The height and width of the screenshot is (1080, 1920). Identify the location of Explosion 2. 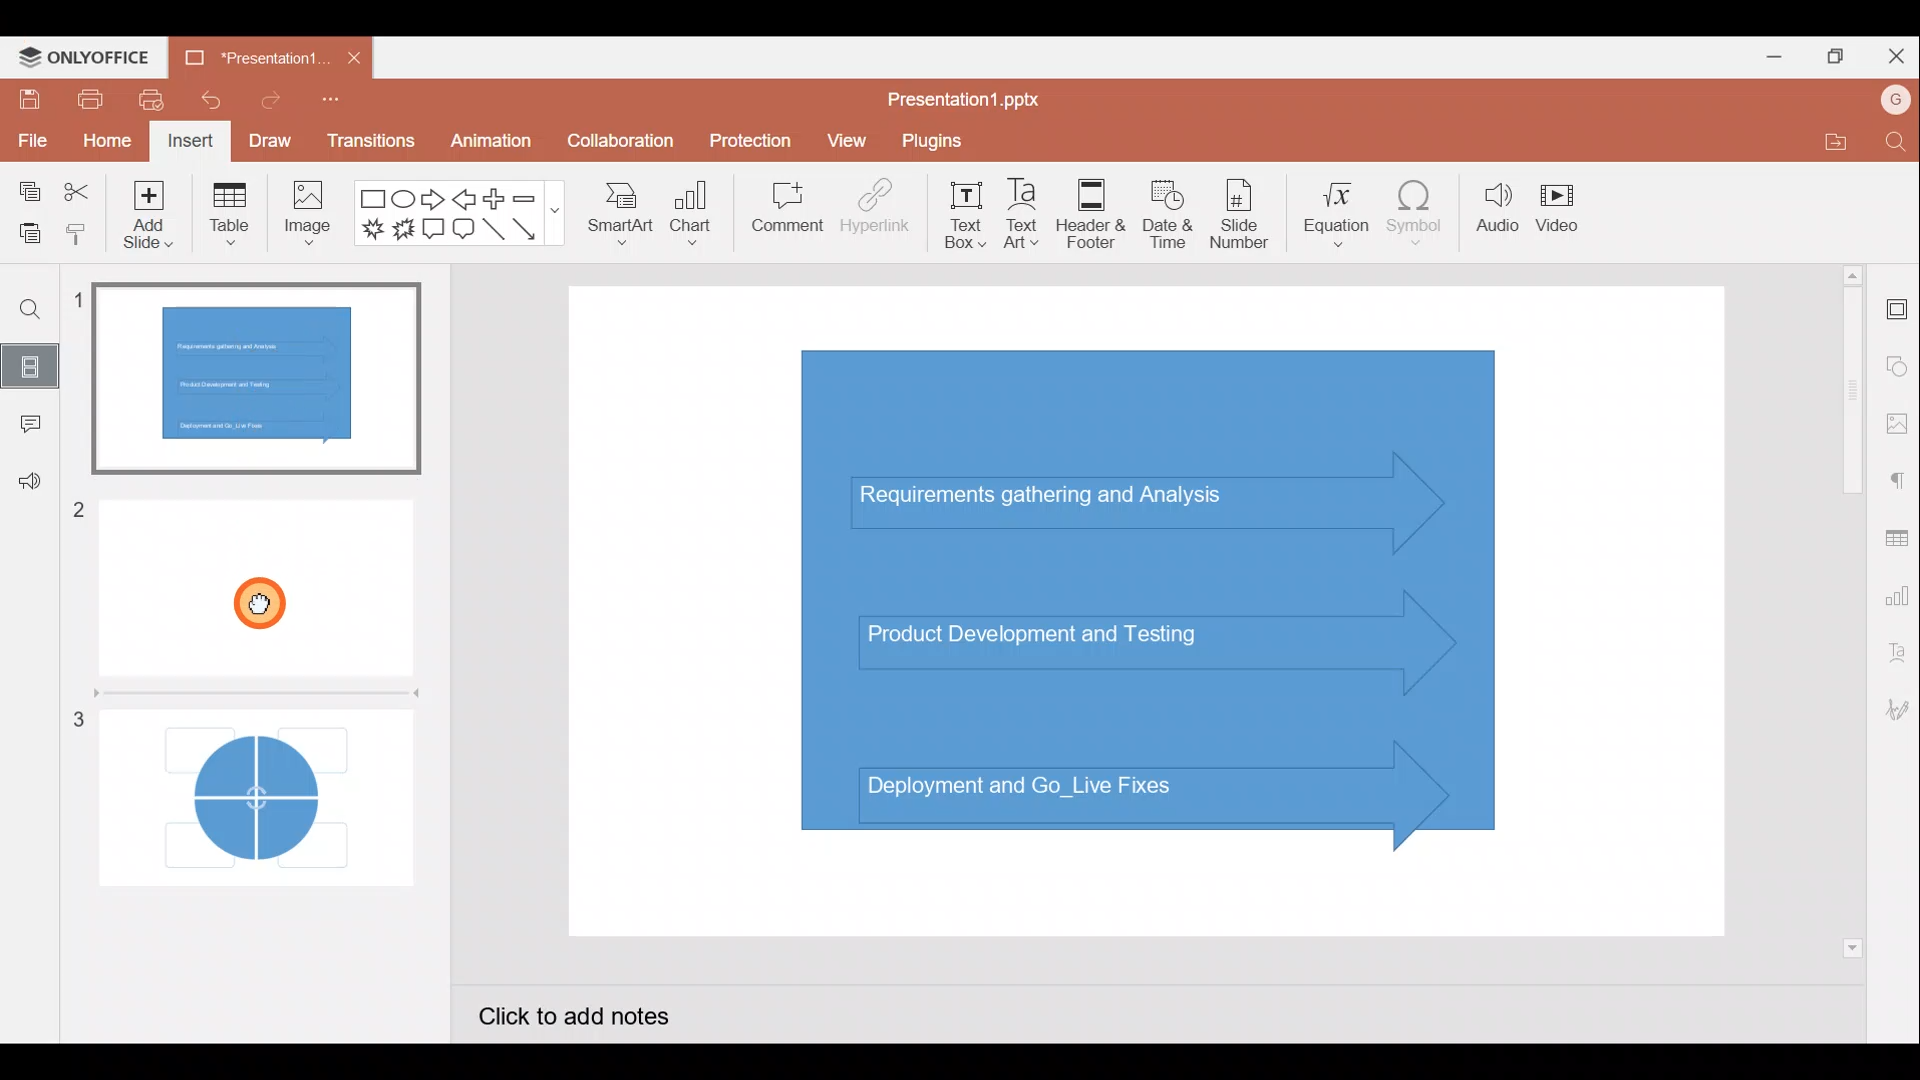
(402, 231).